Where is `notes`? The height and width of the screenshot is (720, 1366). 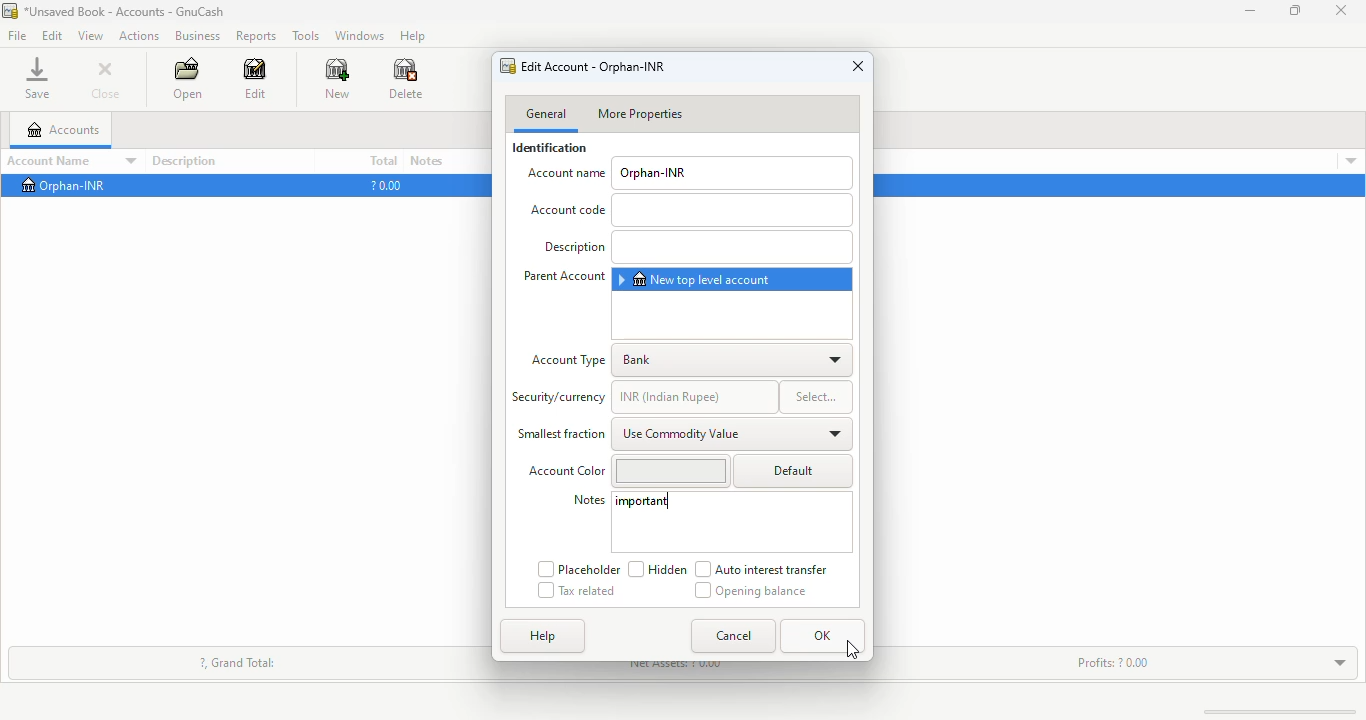 notes is located at coordinates (590, 499).